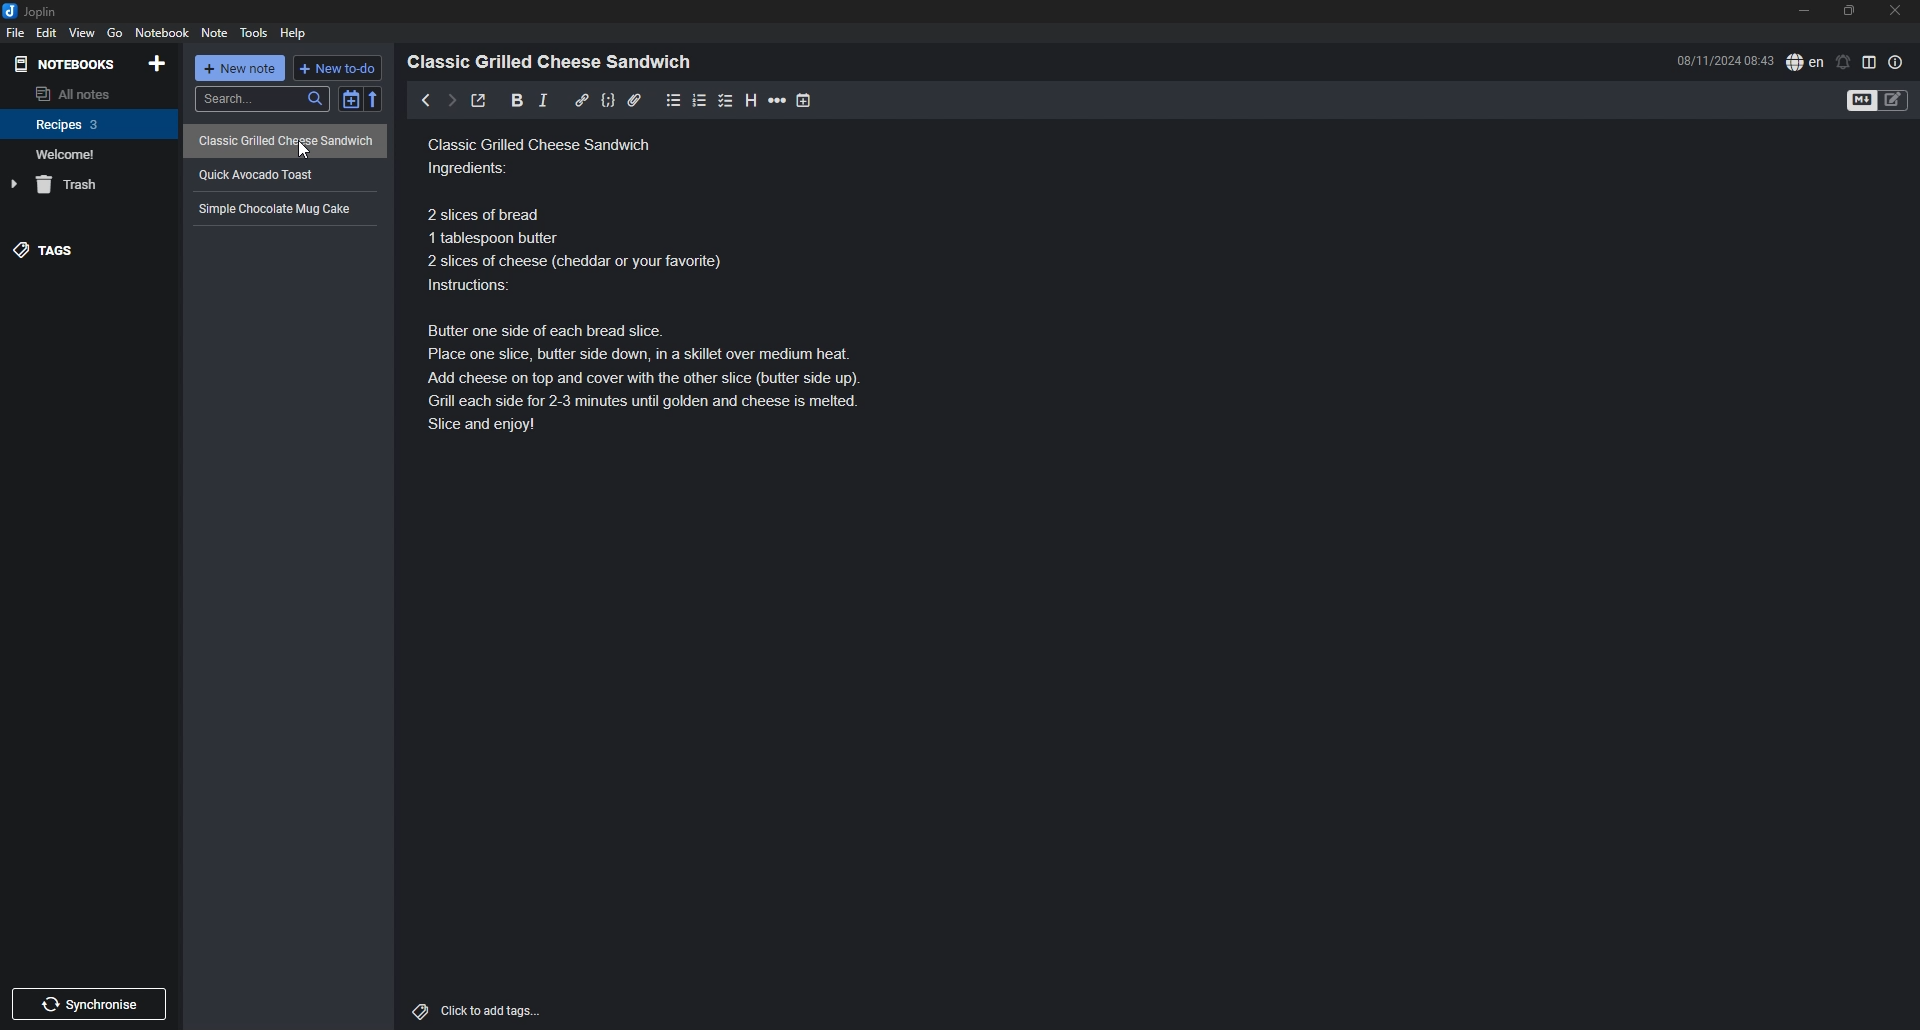 This screenshot has height=1030, width=1920. I want to click on new note, so click(241, 68).